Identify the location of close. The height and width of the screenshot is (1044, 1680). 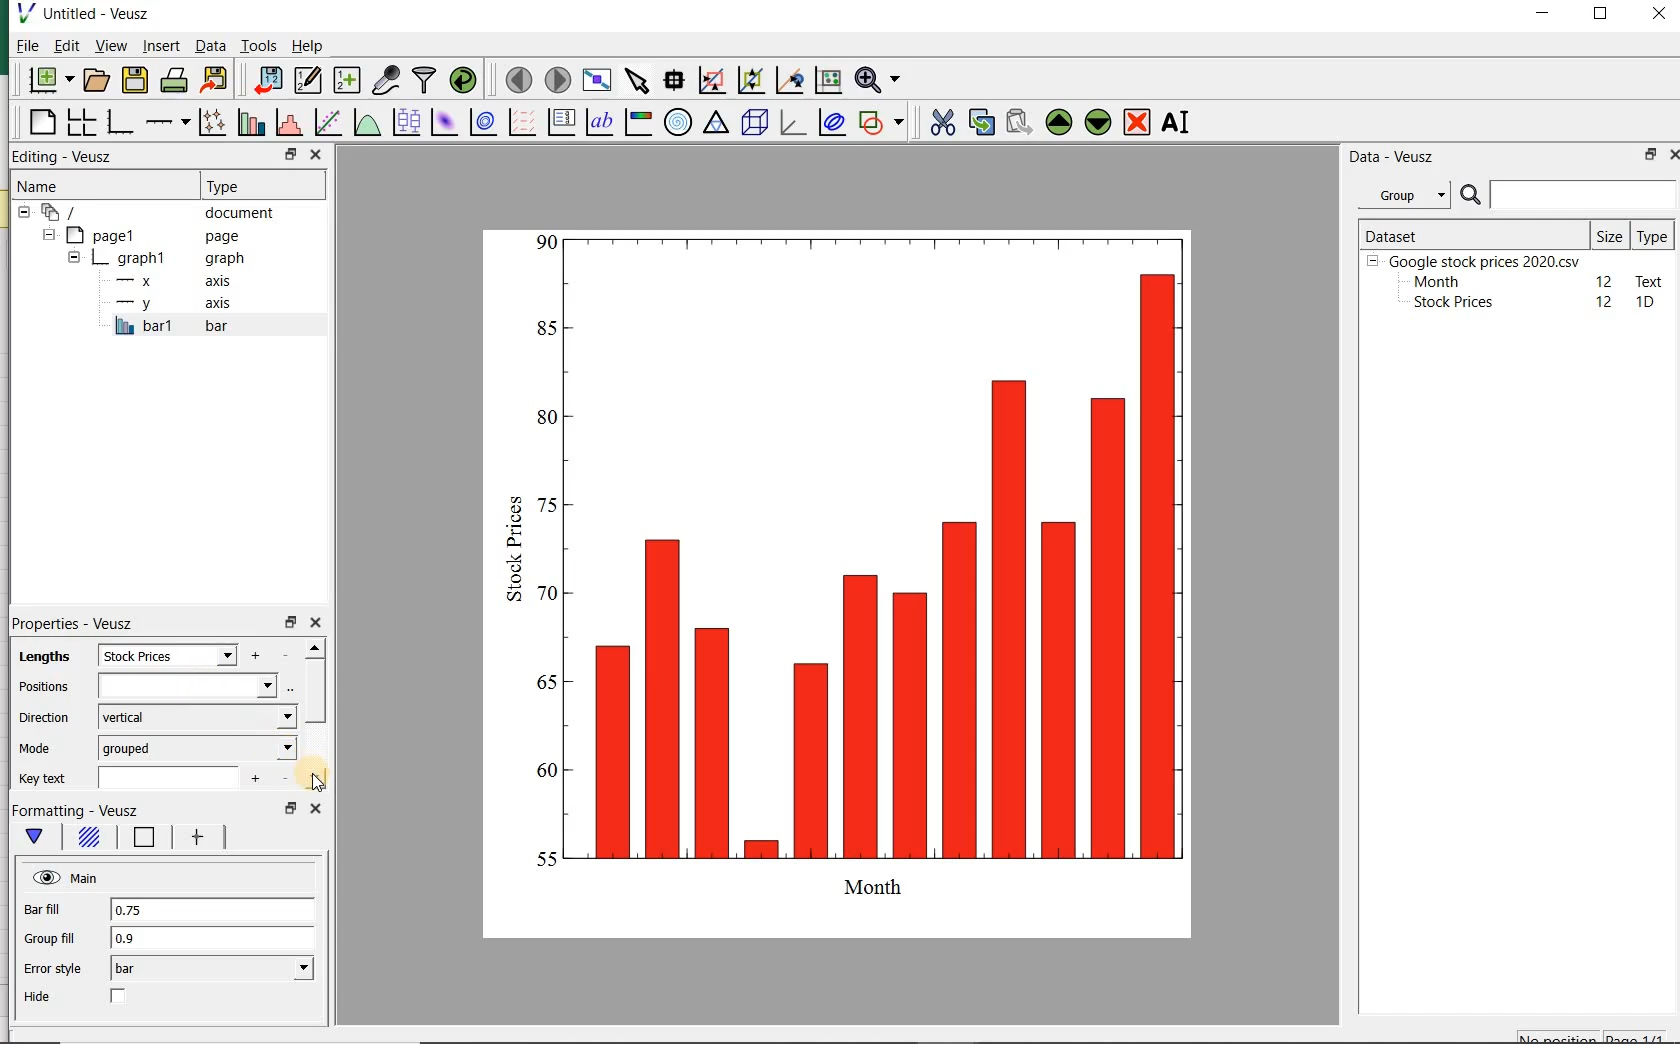
(1659, 15).